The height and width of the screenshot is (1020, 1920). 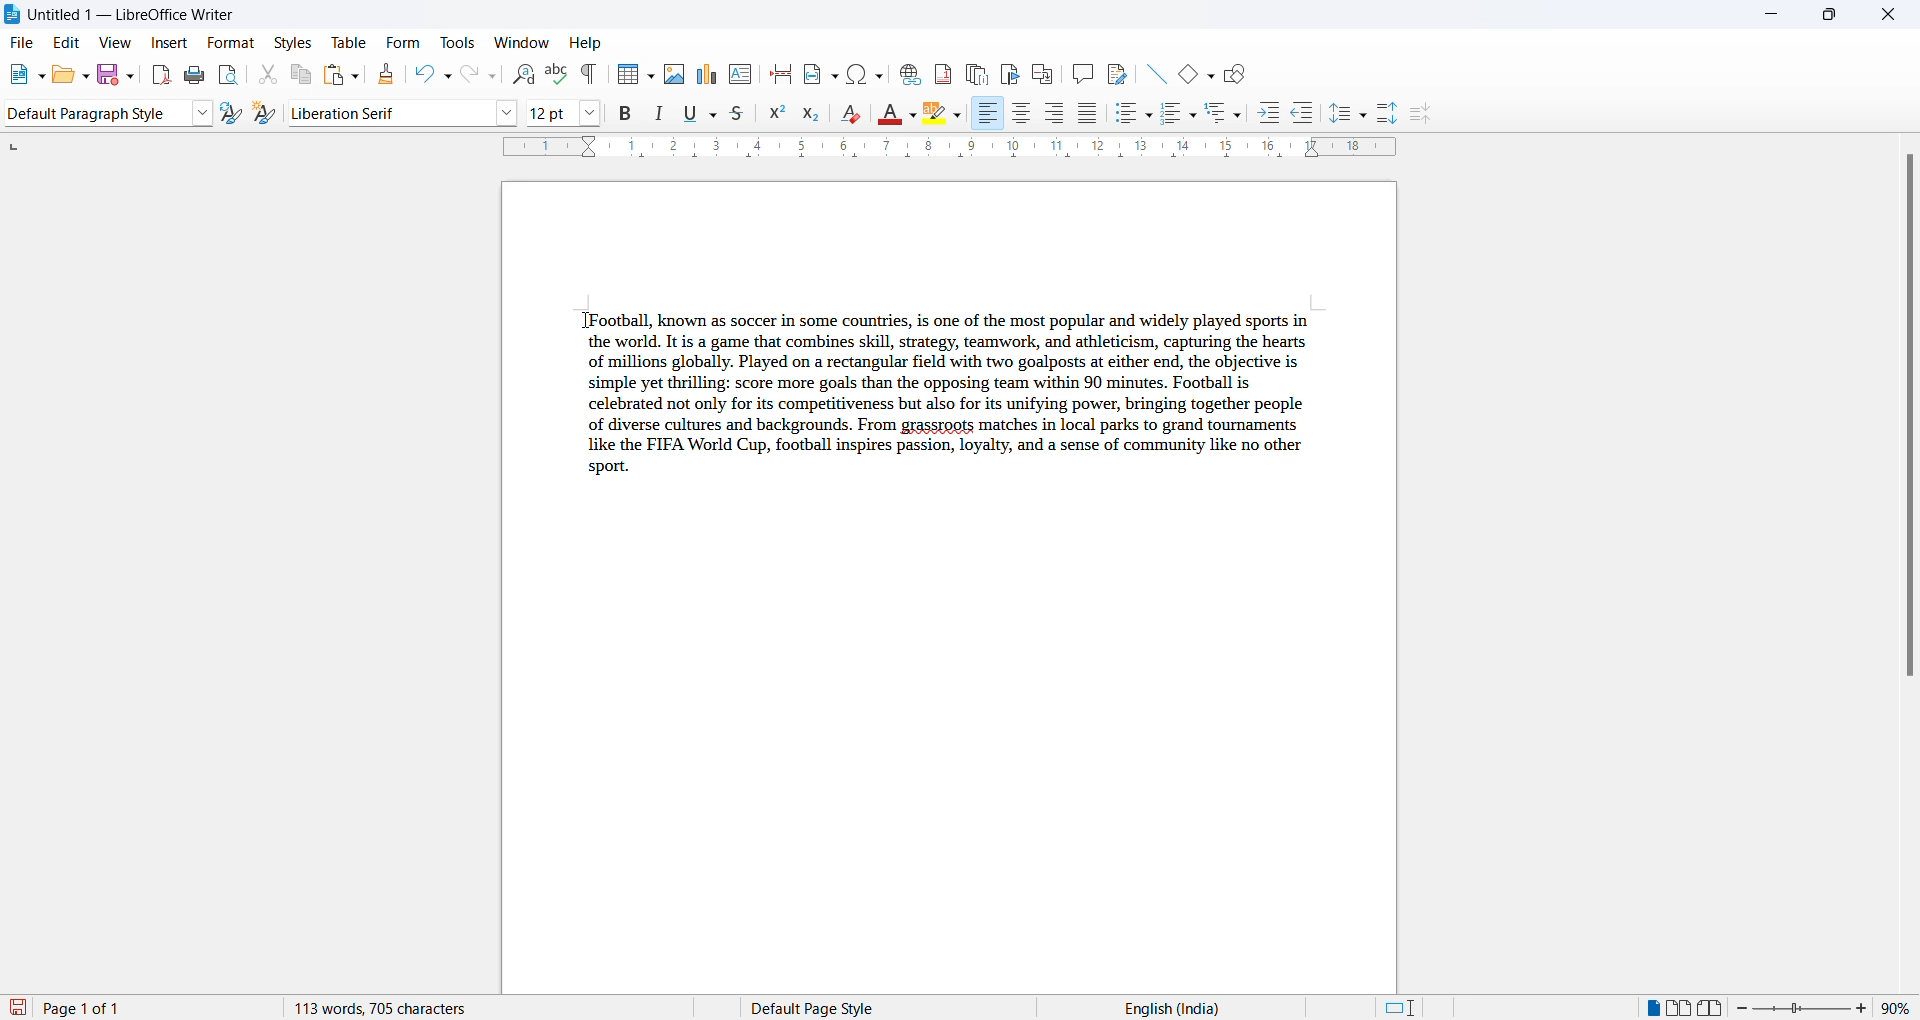 What do you see at coordinates (945, 149) in the screenshot?
I see `scaling` at bounding box center [945, 149].